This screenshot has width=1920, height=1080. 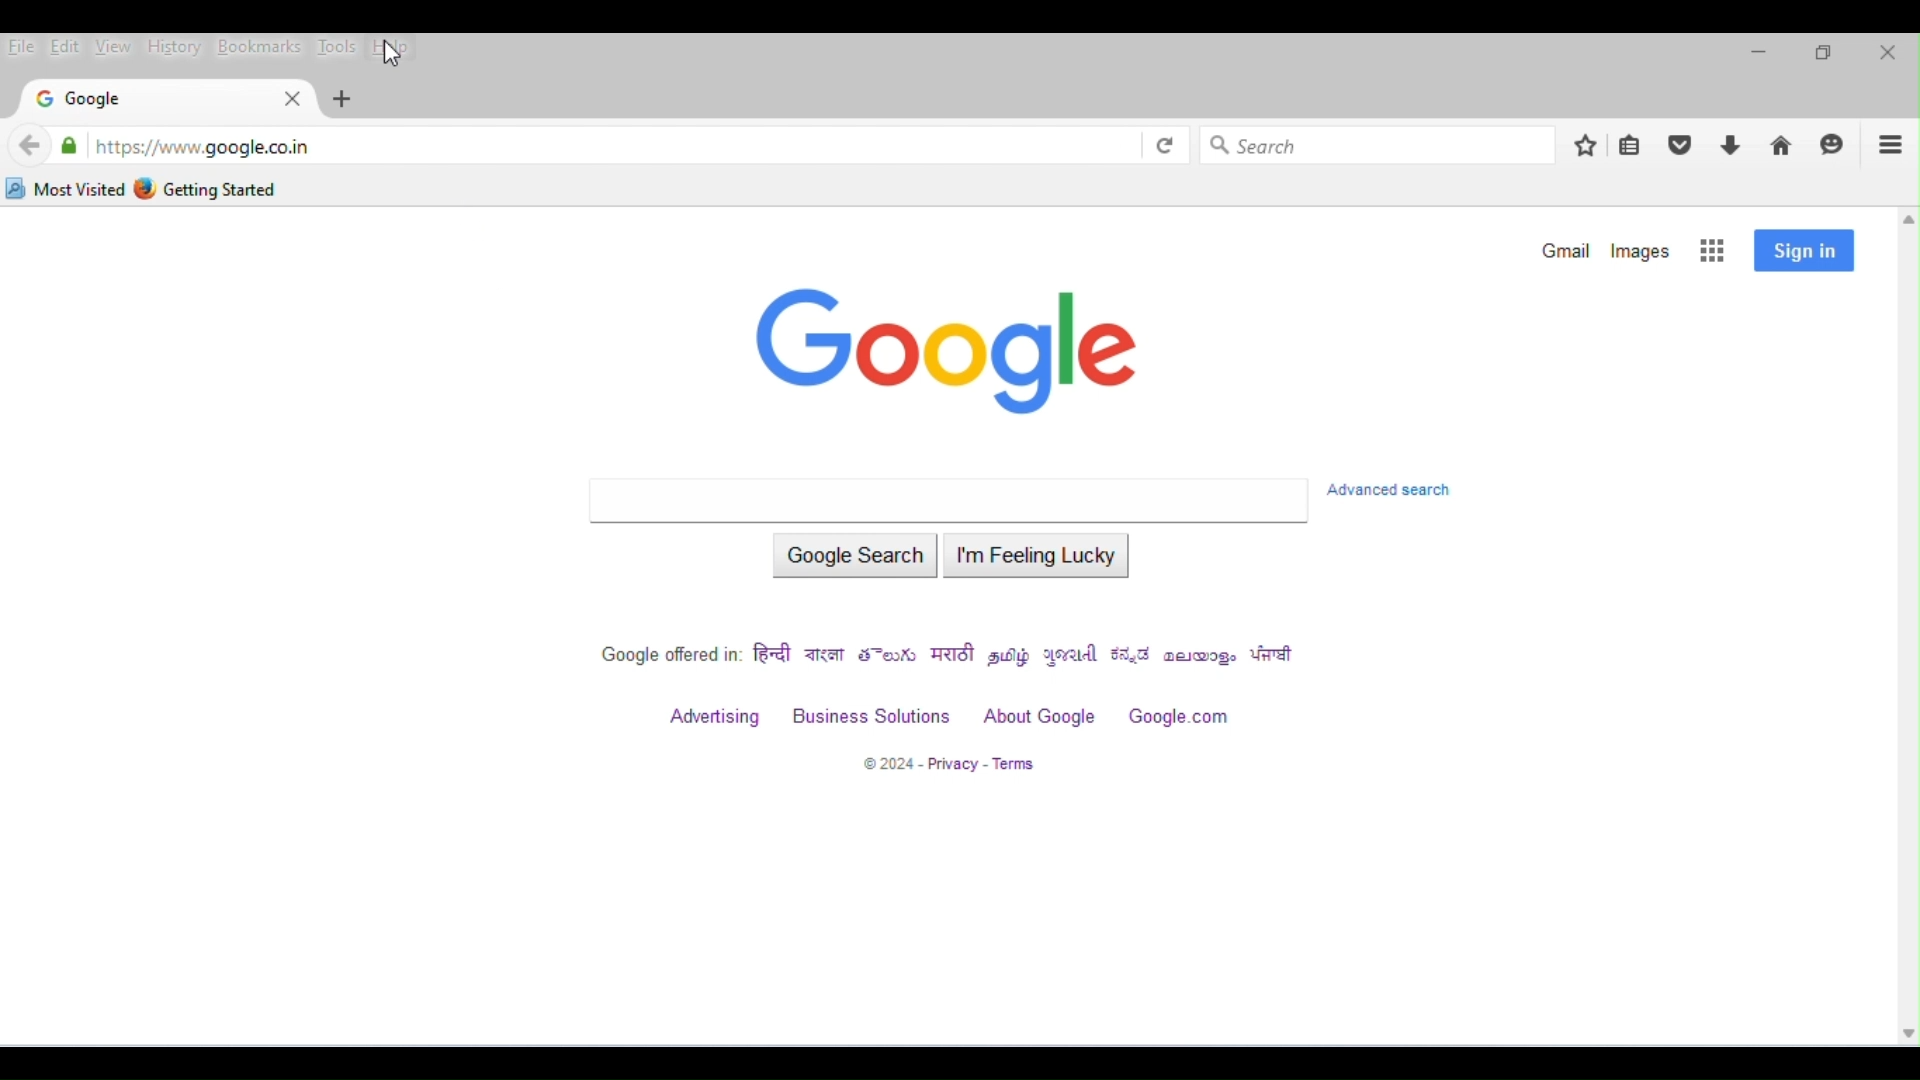 I want to click on getting started, so click(x=210, y=188).